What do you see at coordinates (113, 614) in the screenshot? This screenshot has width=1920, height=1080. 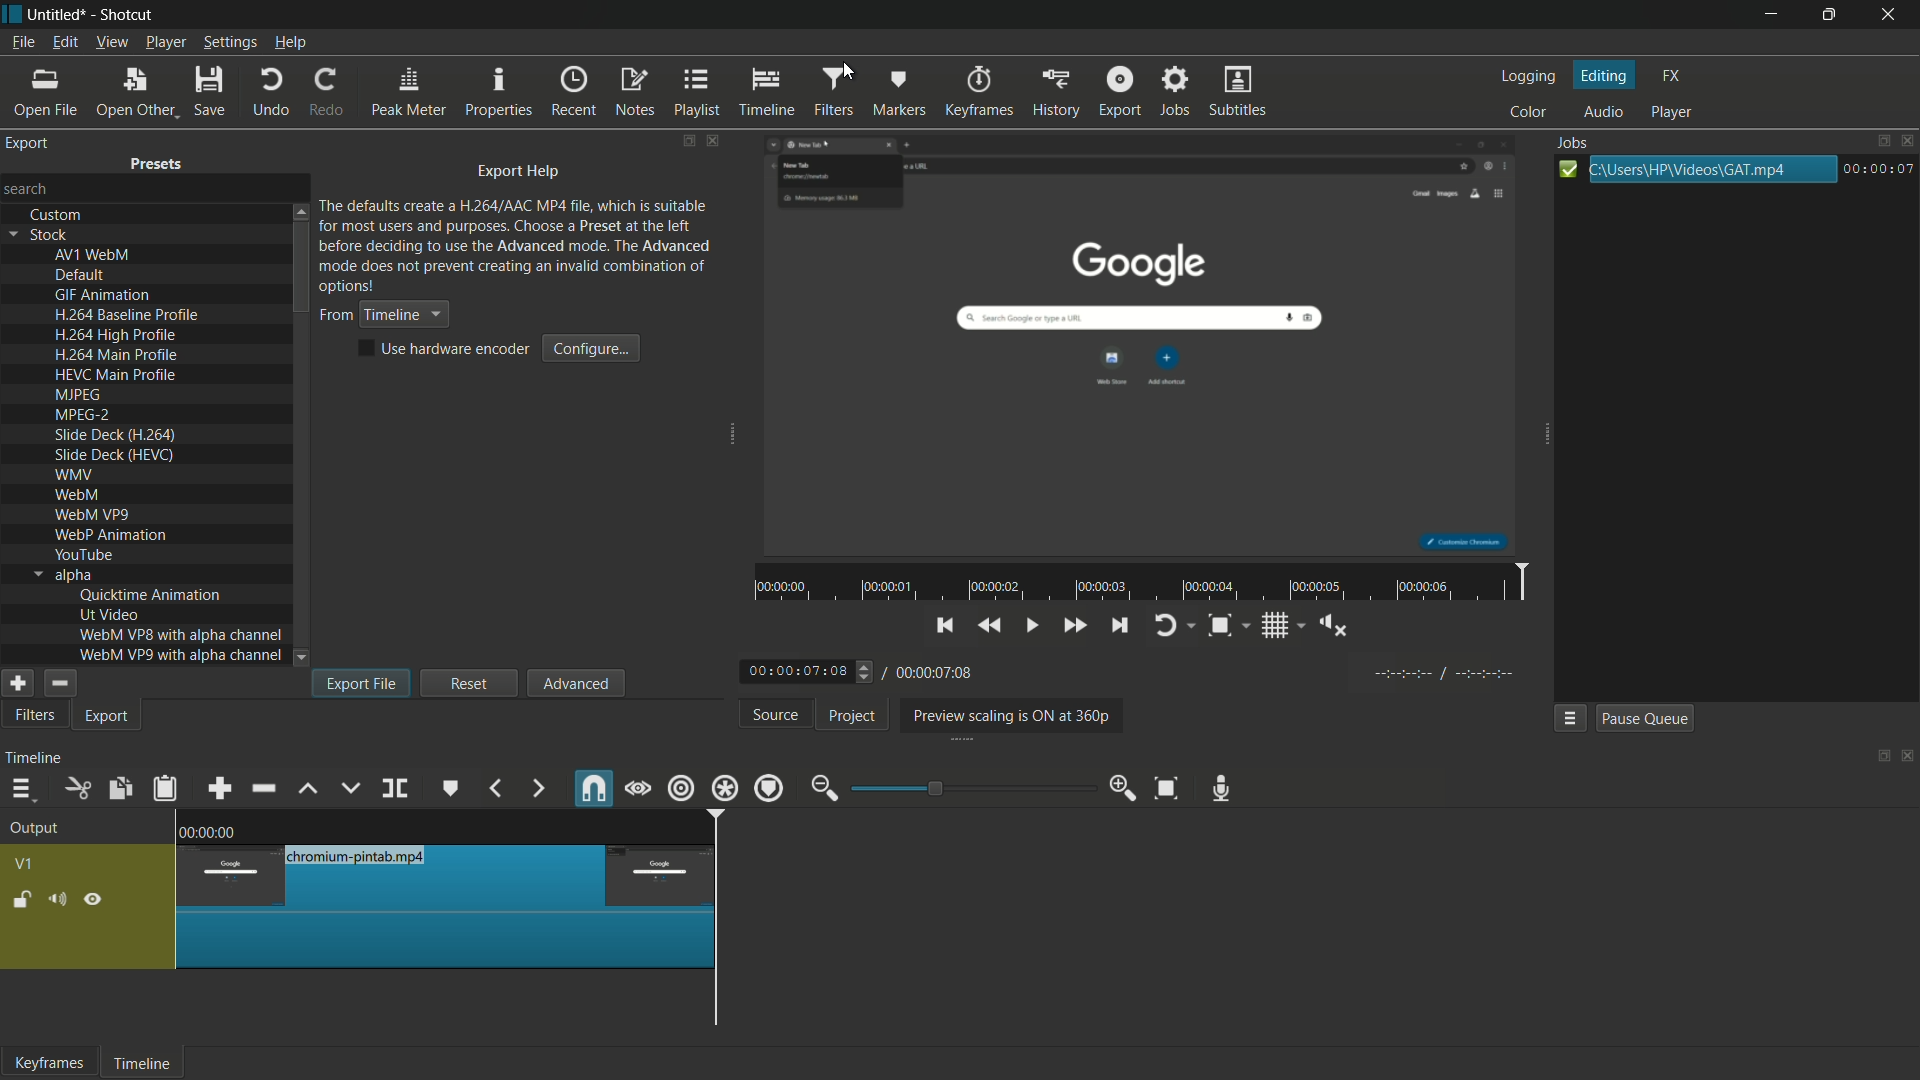 I see `Ut Video` at bounding box center [113, 614].